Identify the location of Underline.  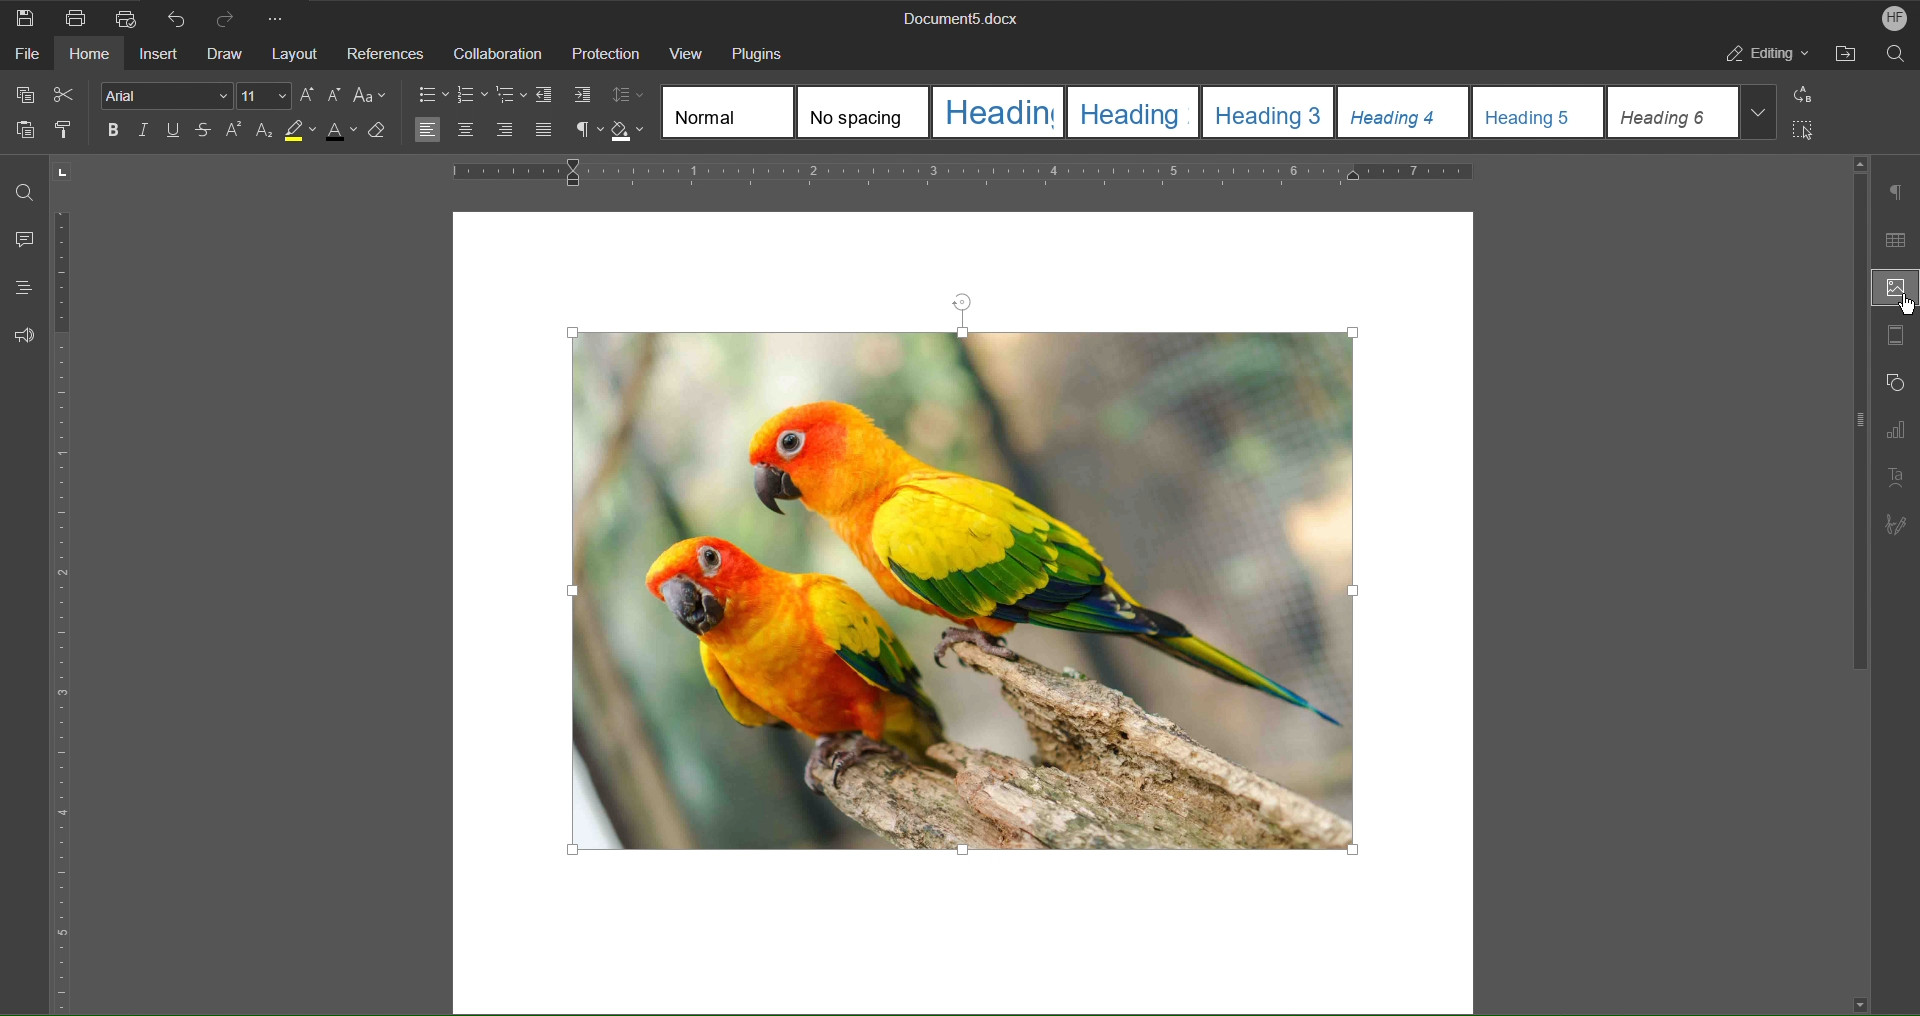
(178, 132).